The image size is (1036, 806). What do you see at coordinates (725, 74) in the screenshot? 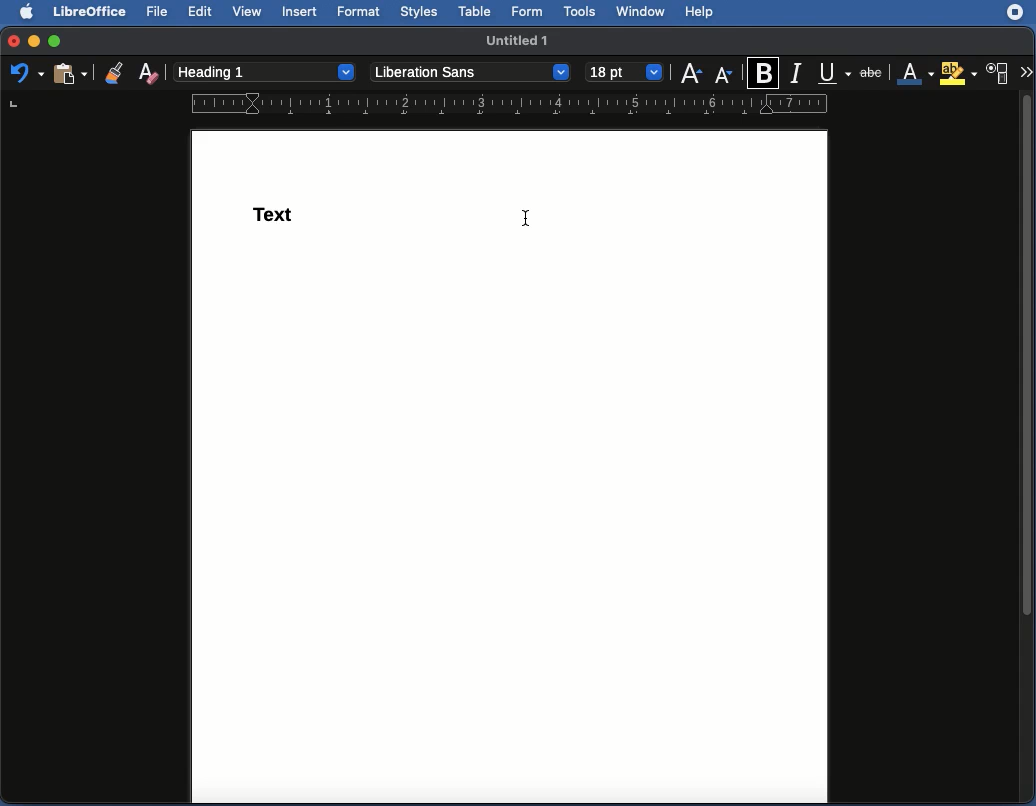
I see `Size decrease` at bounding box center [725, 74].